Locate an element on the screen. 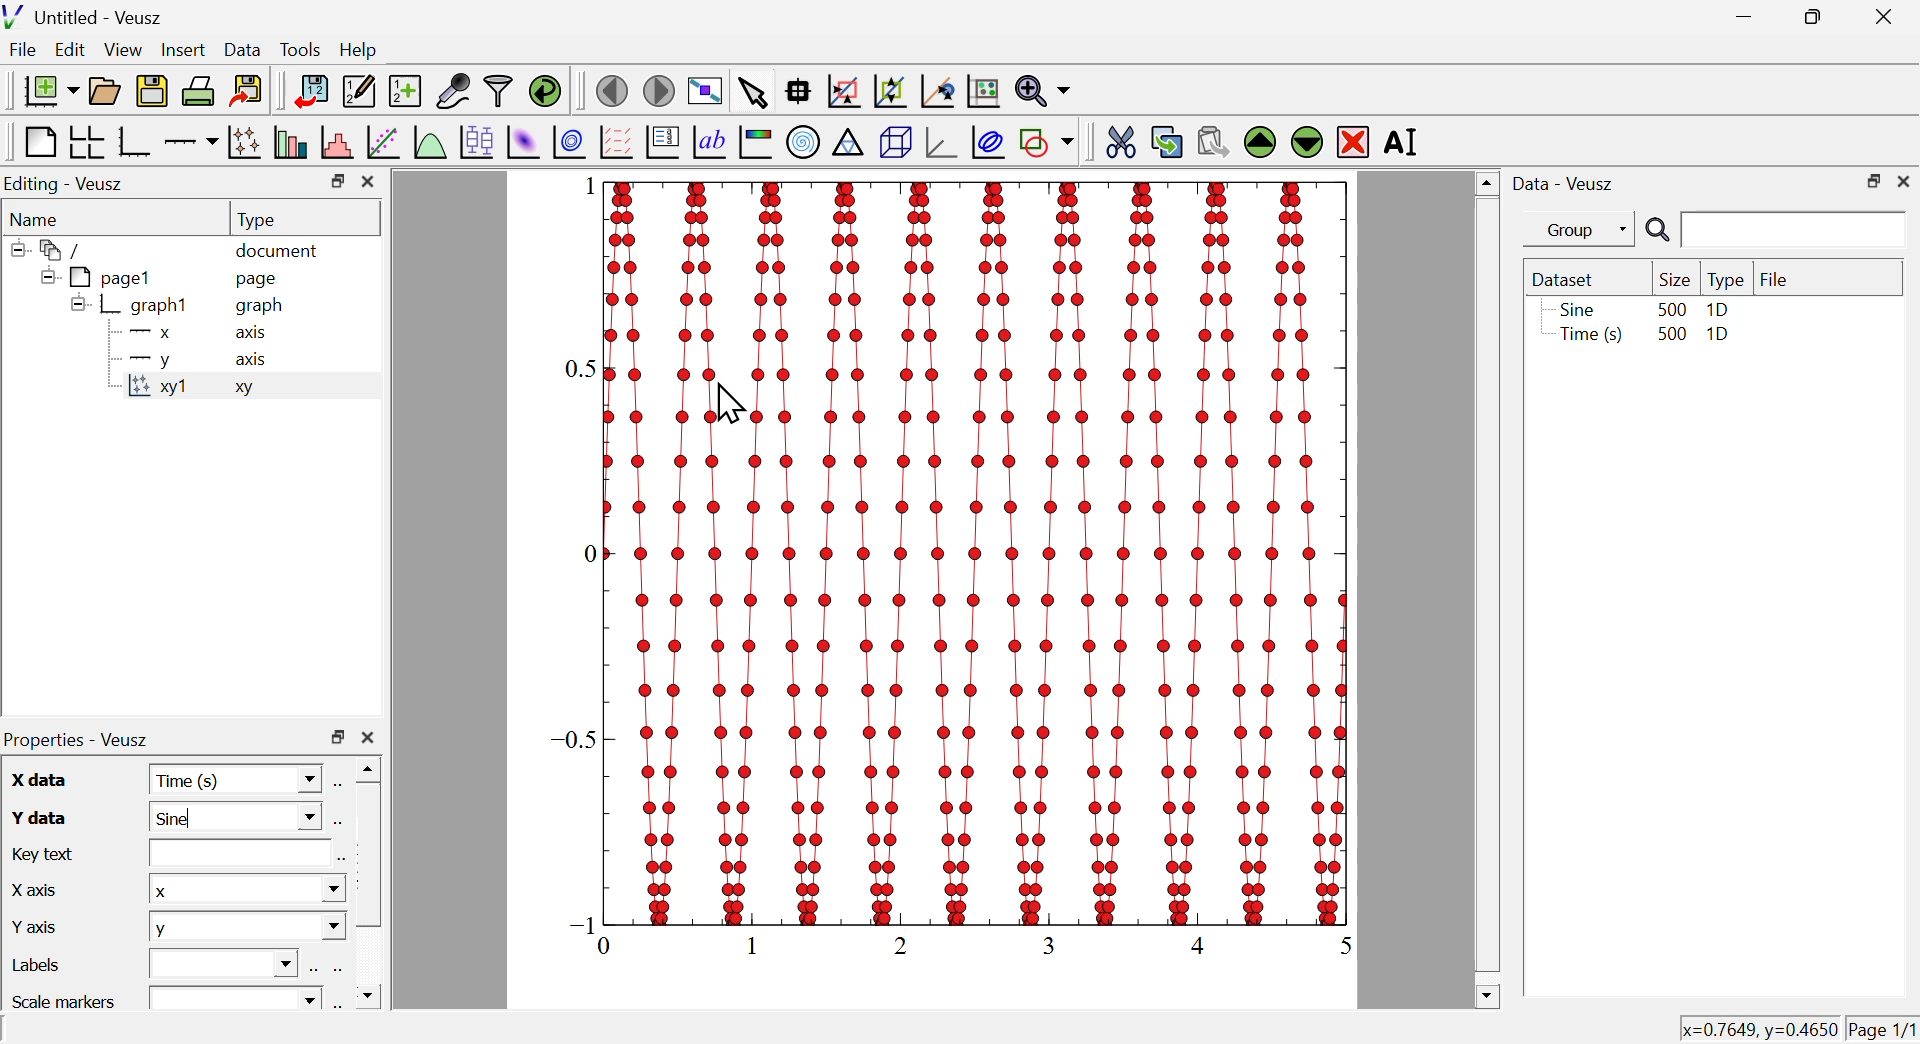 The width and height of the screenshot is (1920, 1044). text box is located at coordinates (229, 961).